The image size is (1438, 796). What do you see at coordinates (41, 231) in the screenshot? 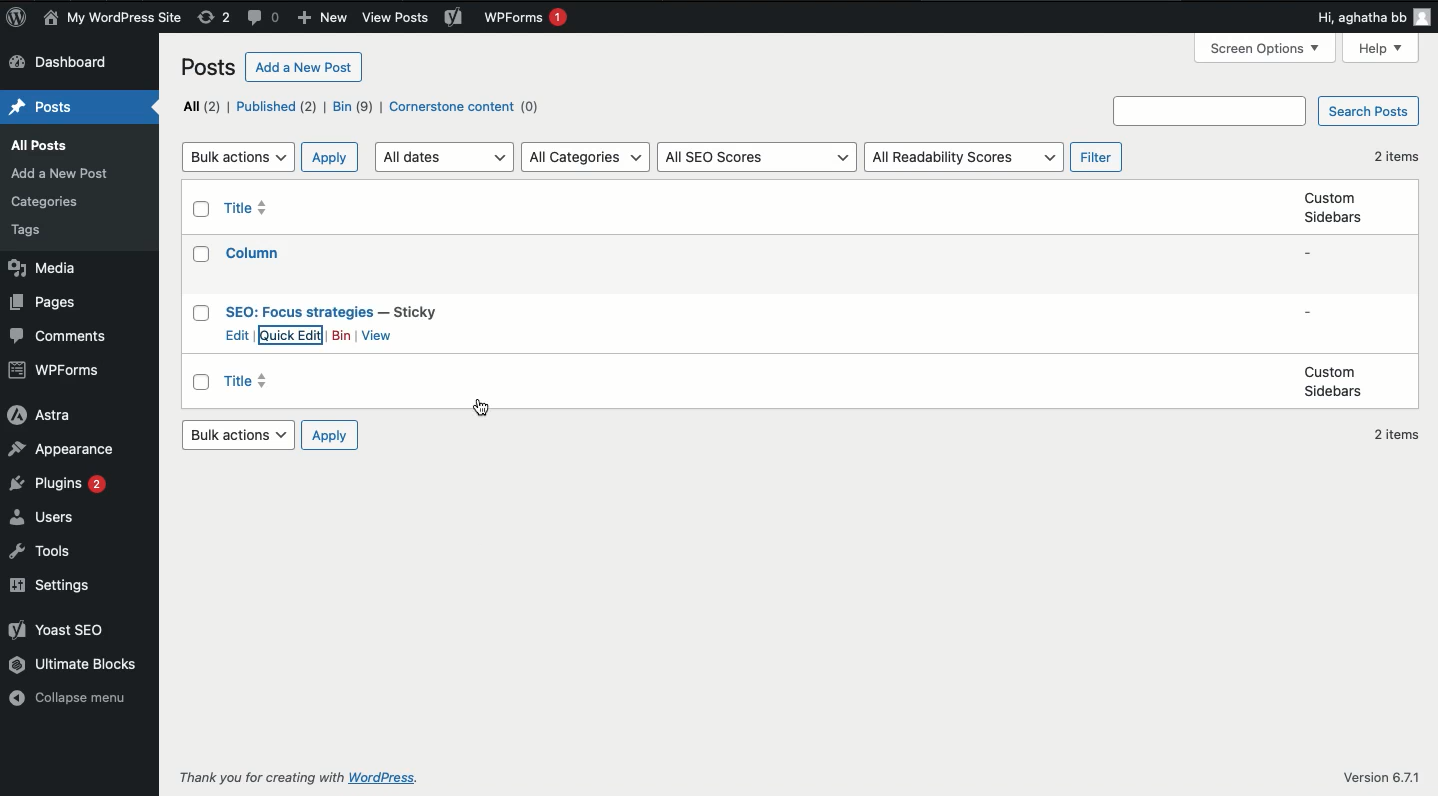
I see `Posts` at bounding box center [41, 231].